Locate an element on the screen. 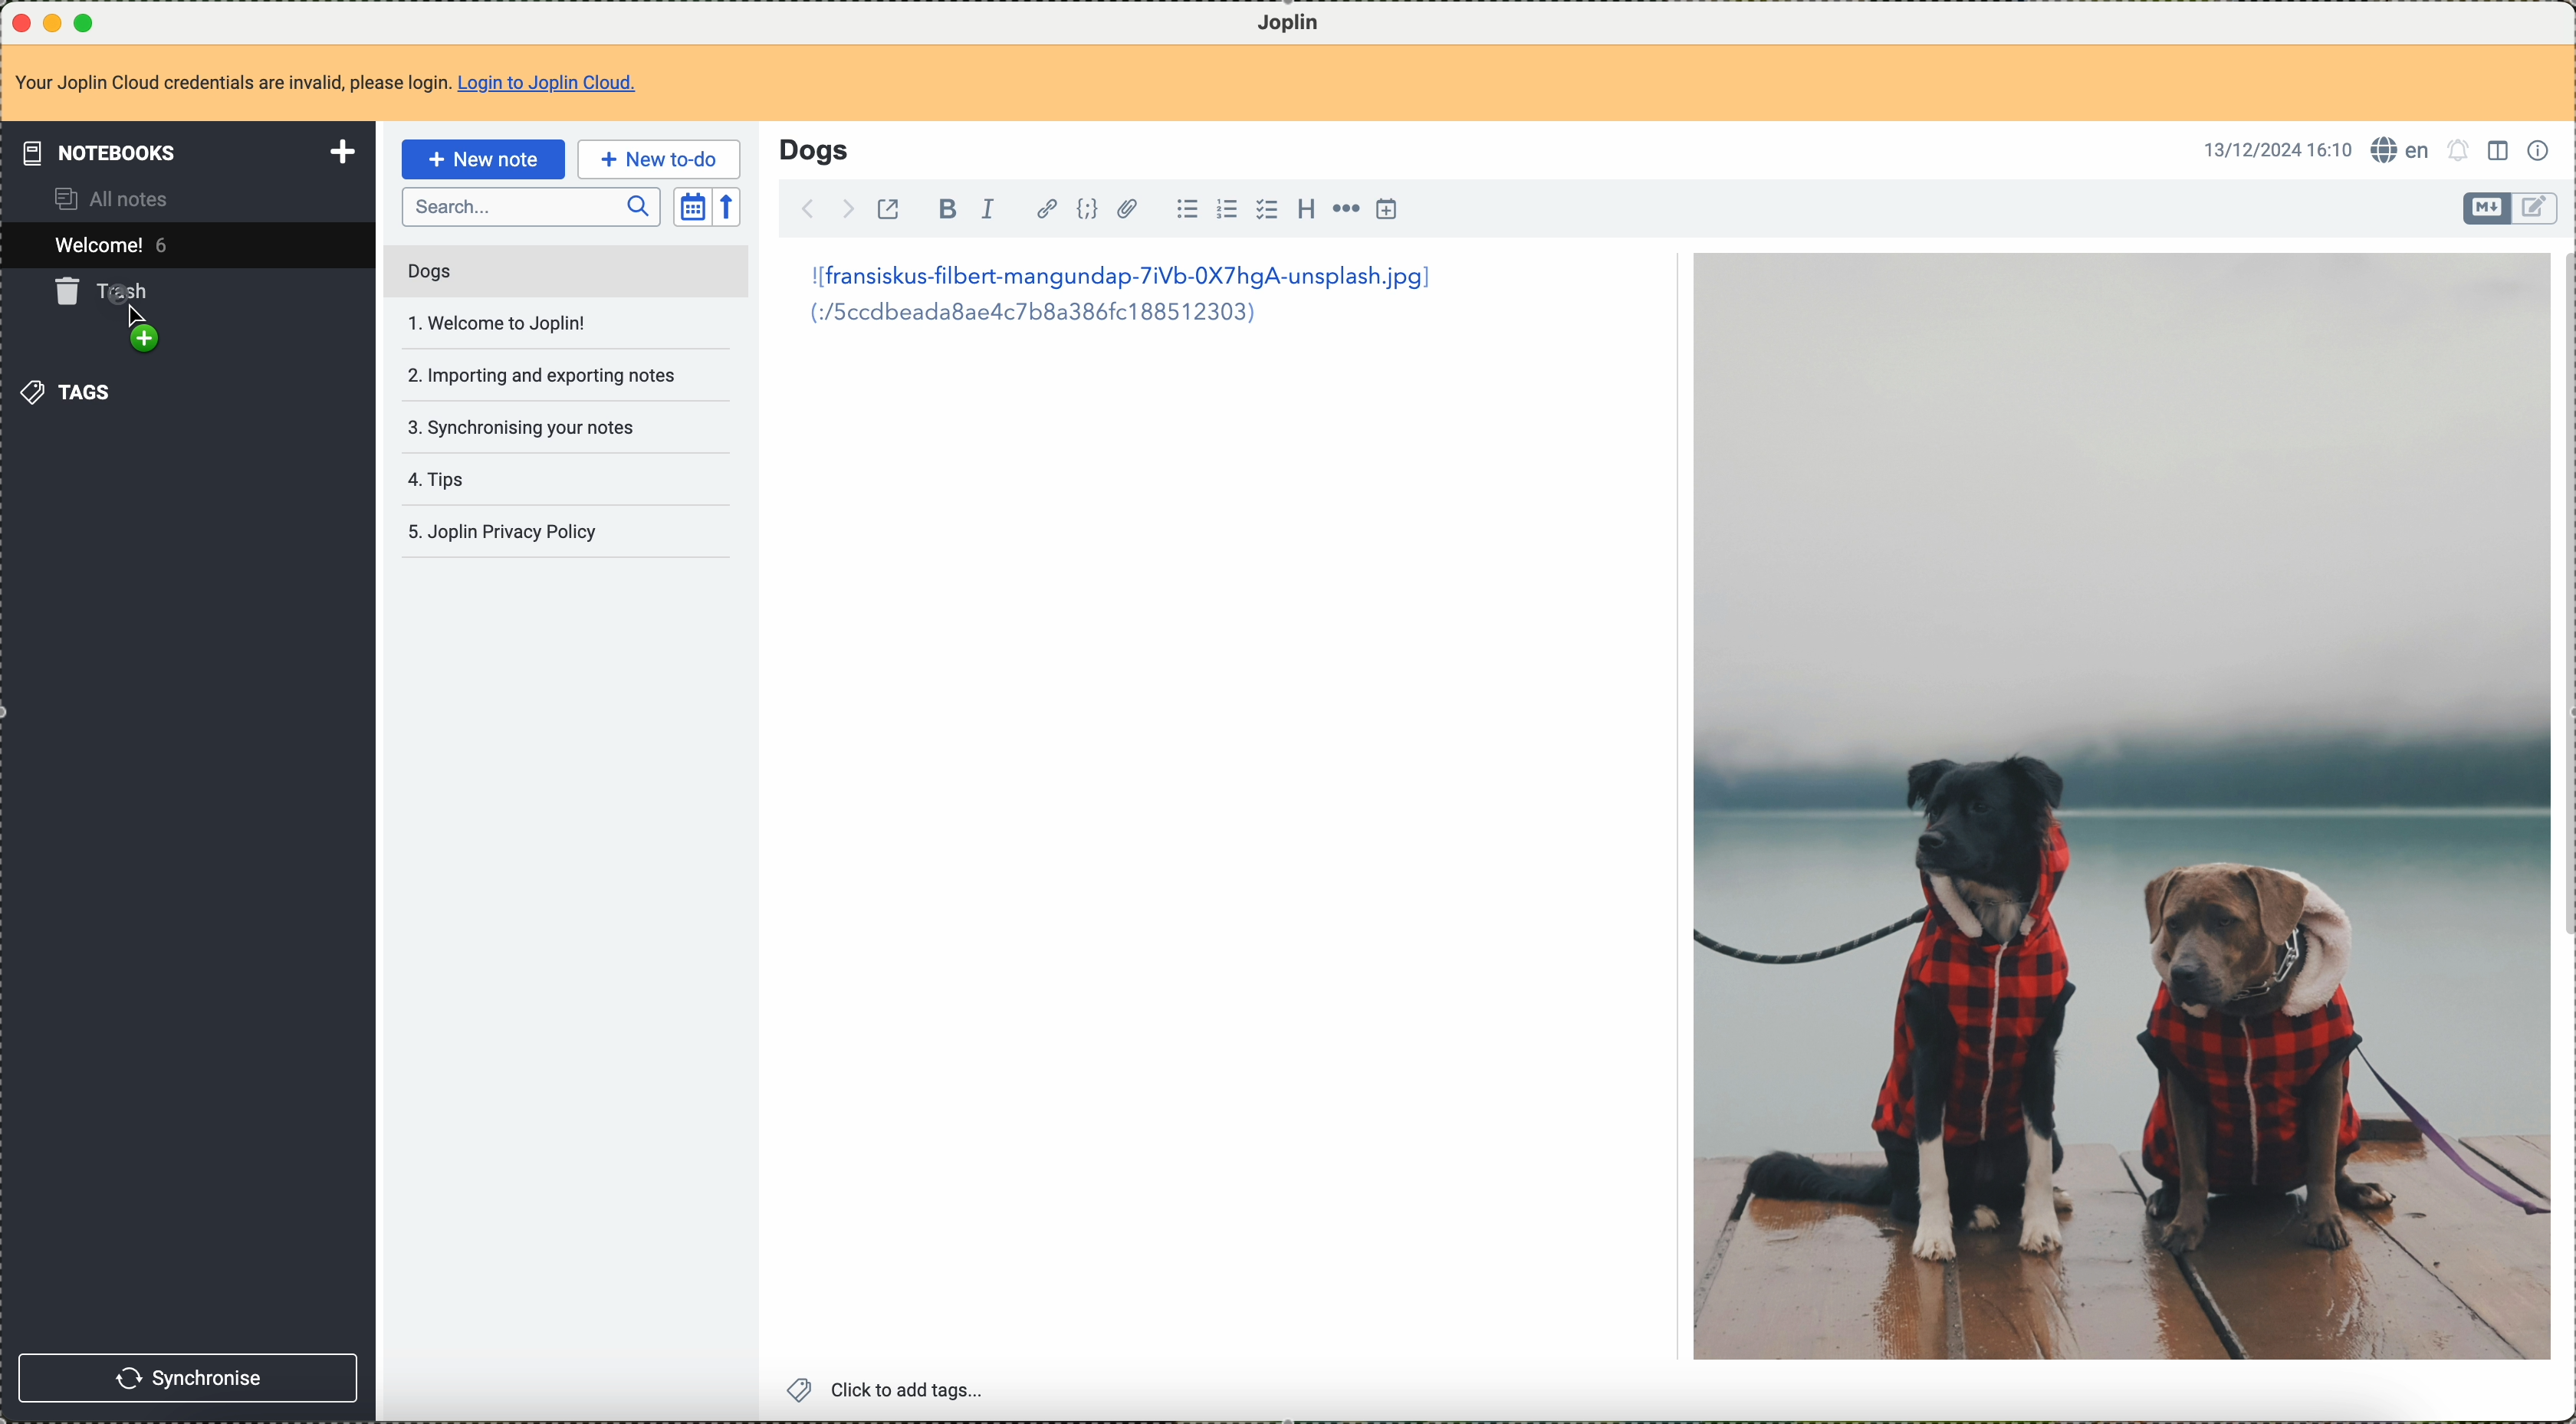 This screenshot has height=1424, width=2576. Your Joplin Cloud credentials are invalid, please login. Login to Joplin Cloud. is located at coordinates (345, 82).